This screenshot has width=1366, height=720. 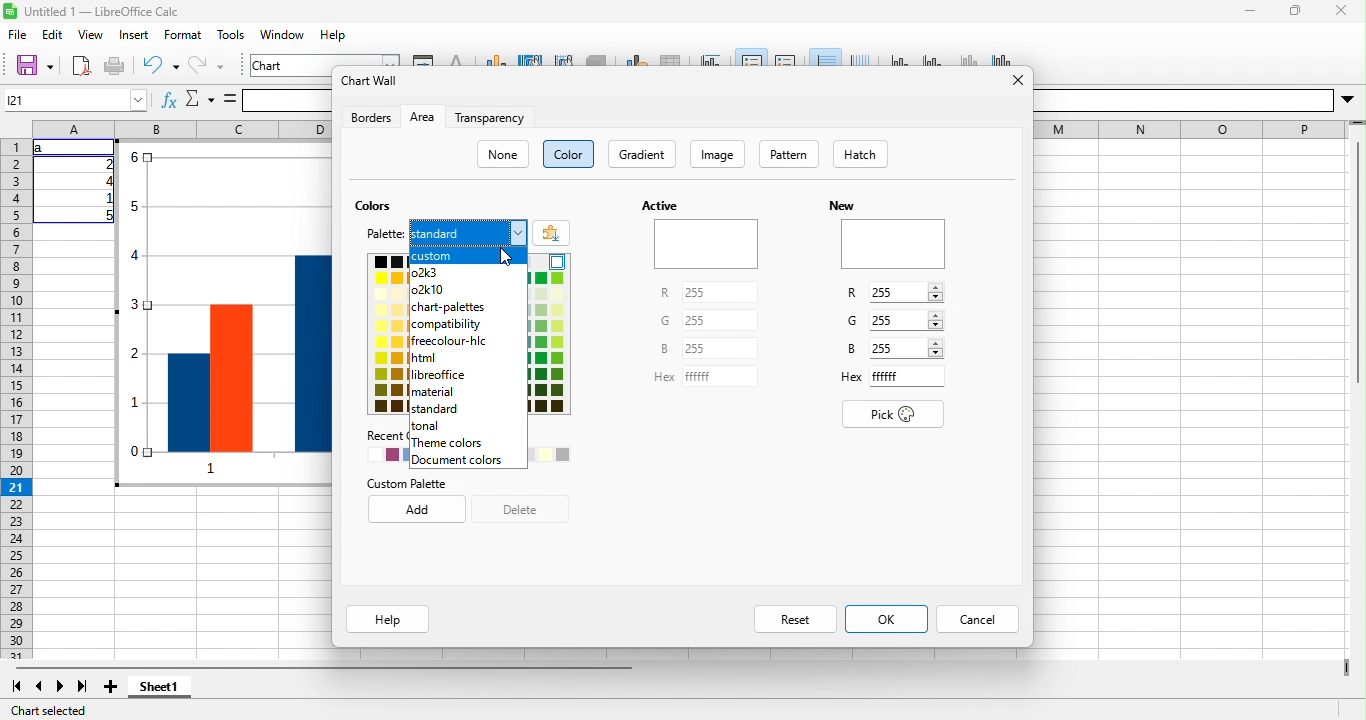 I want to click on y axis, so click(x=934, y=58).